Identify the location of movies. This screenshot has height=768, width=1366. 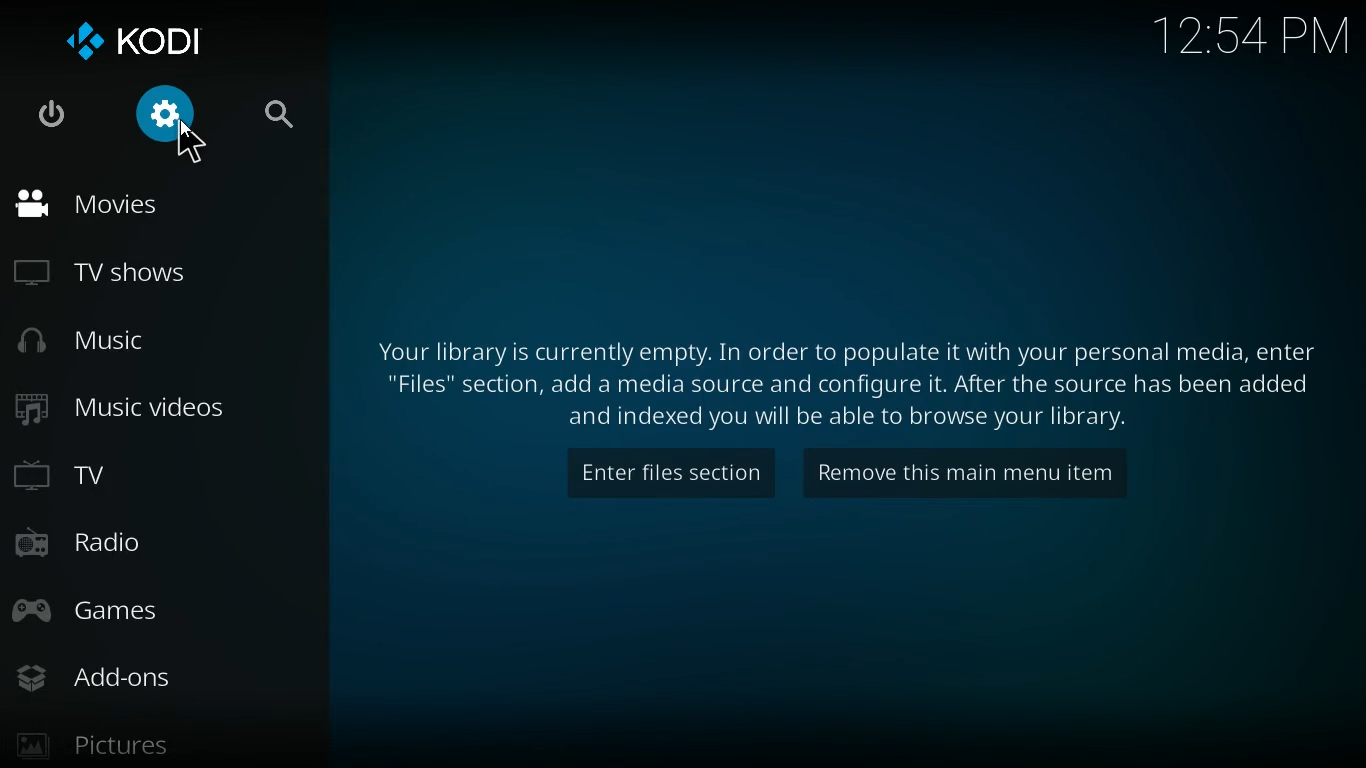
(119, 204).